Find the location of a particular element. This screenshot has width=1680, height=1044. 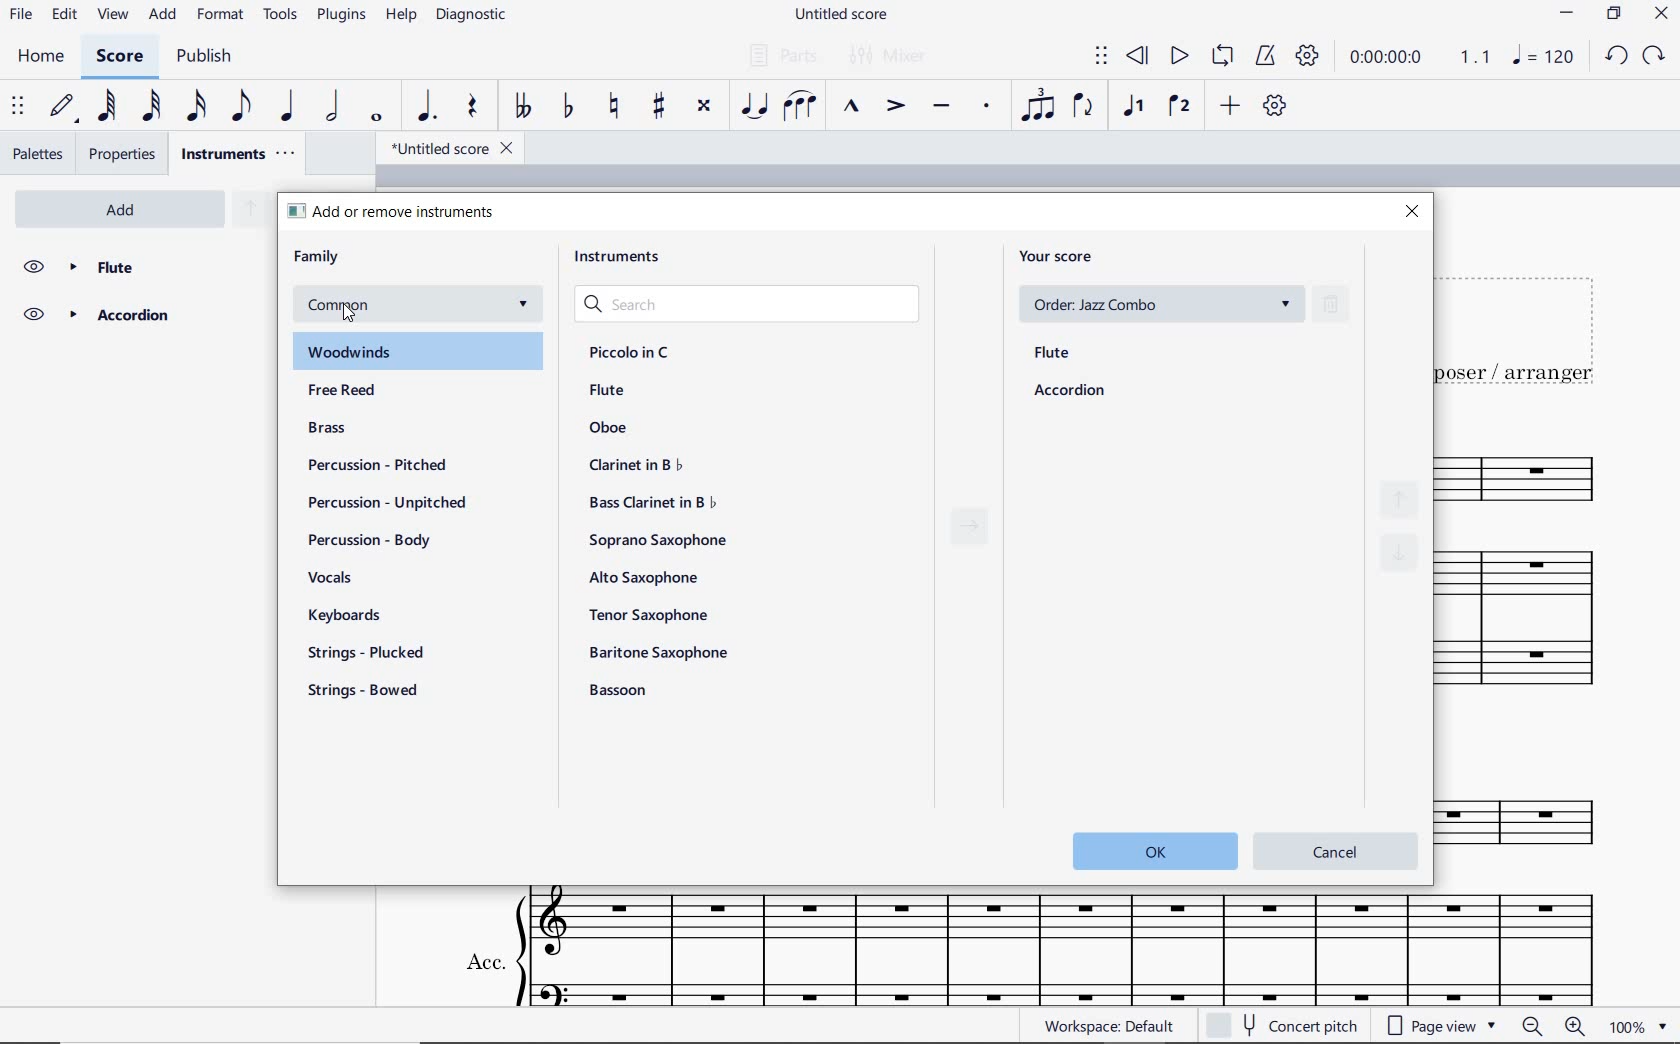

Alto Saxophone is located at coordinates (643, 578).